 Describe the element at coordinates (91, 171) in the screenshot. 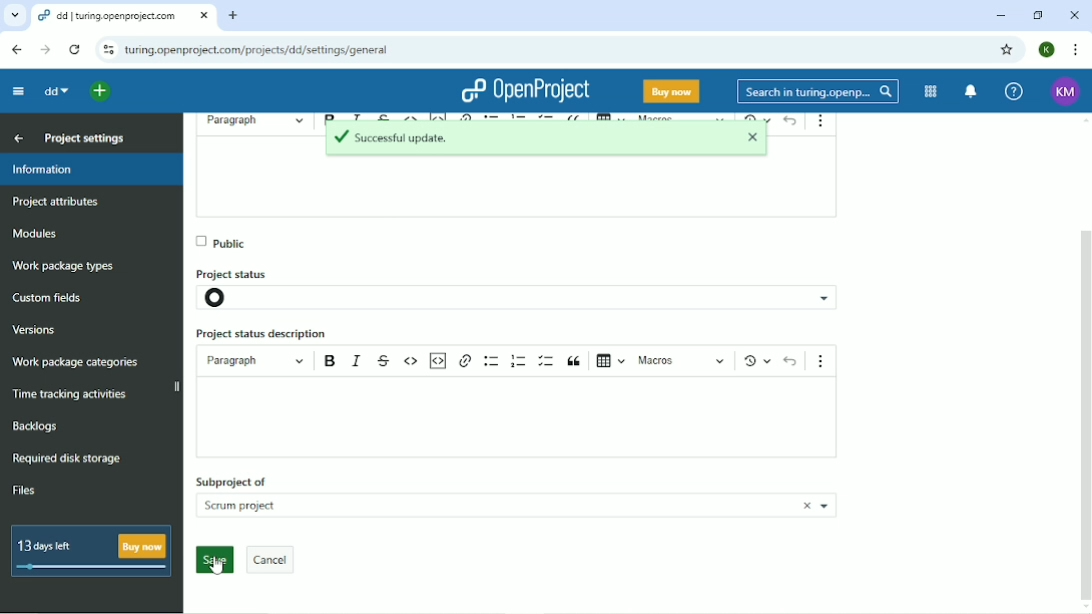

I see `Information` at that location.